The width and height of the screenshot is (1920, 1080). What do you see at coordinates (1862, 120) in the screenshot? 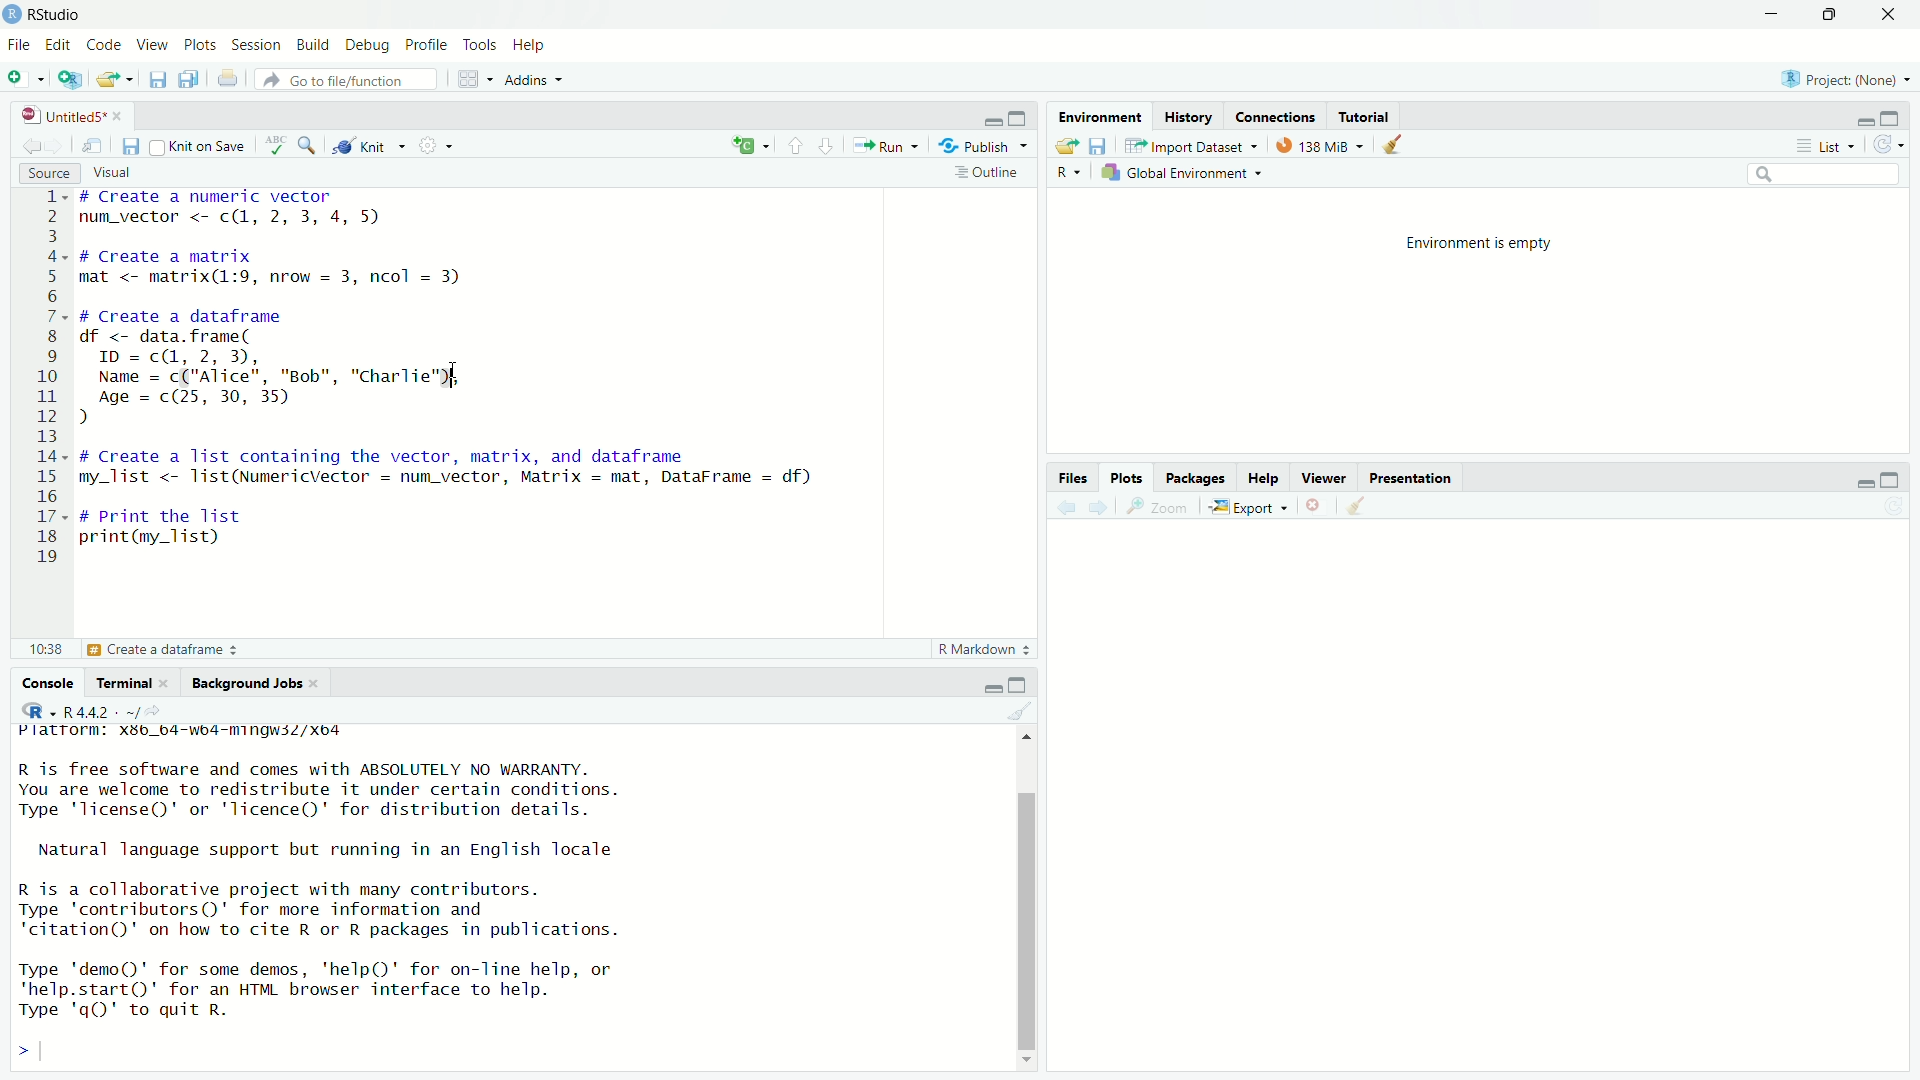
I see `minimise` at bounding box center [1862, 120].